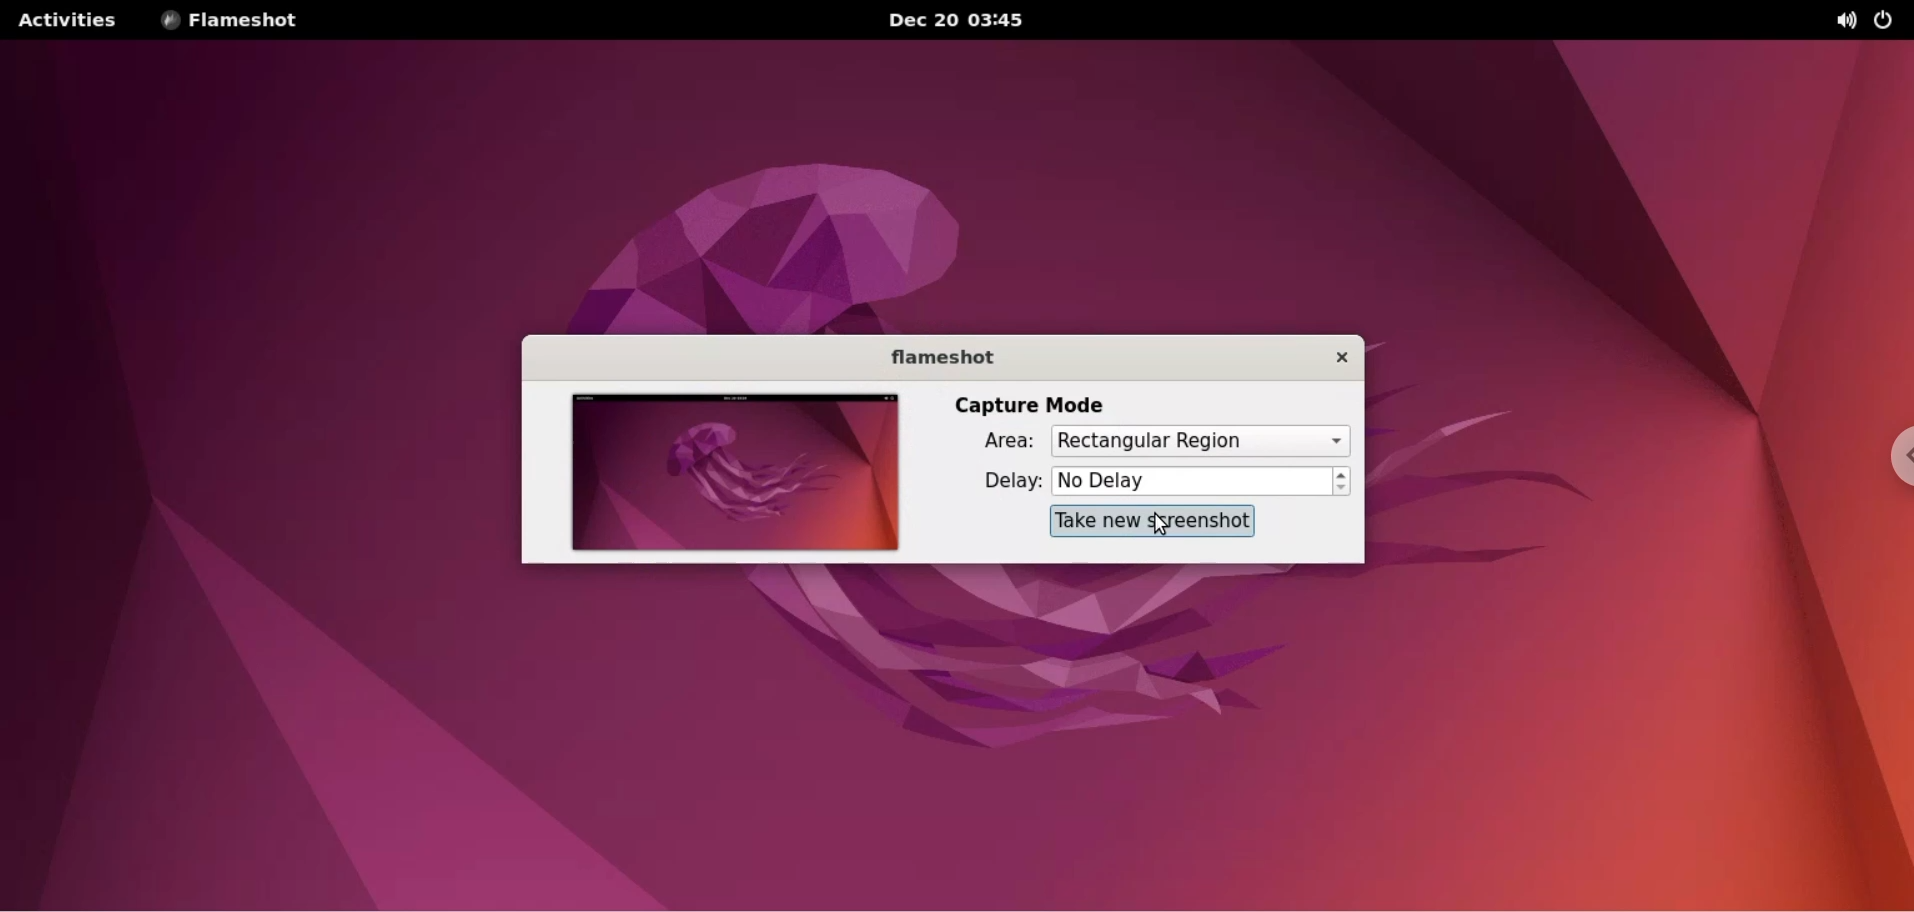 This screenshot has height=912, width=1914. What do you see at coordinates (1007, 442) in the screenshot?
I see `area label` at bounding box center [1007, 442].